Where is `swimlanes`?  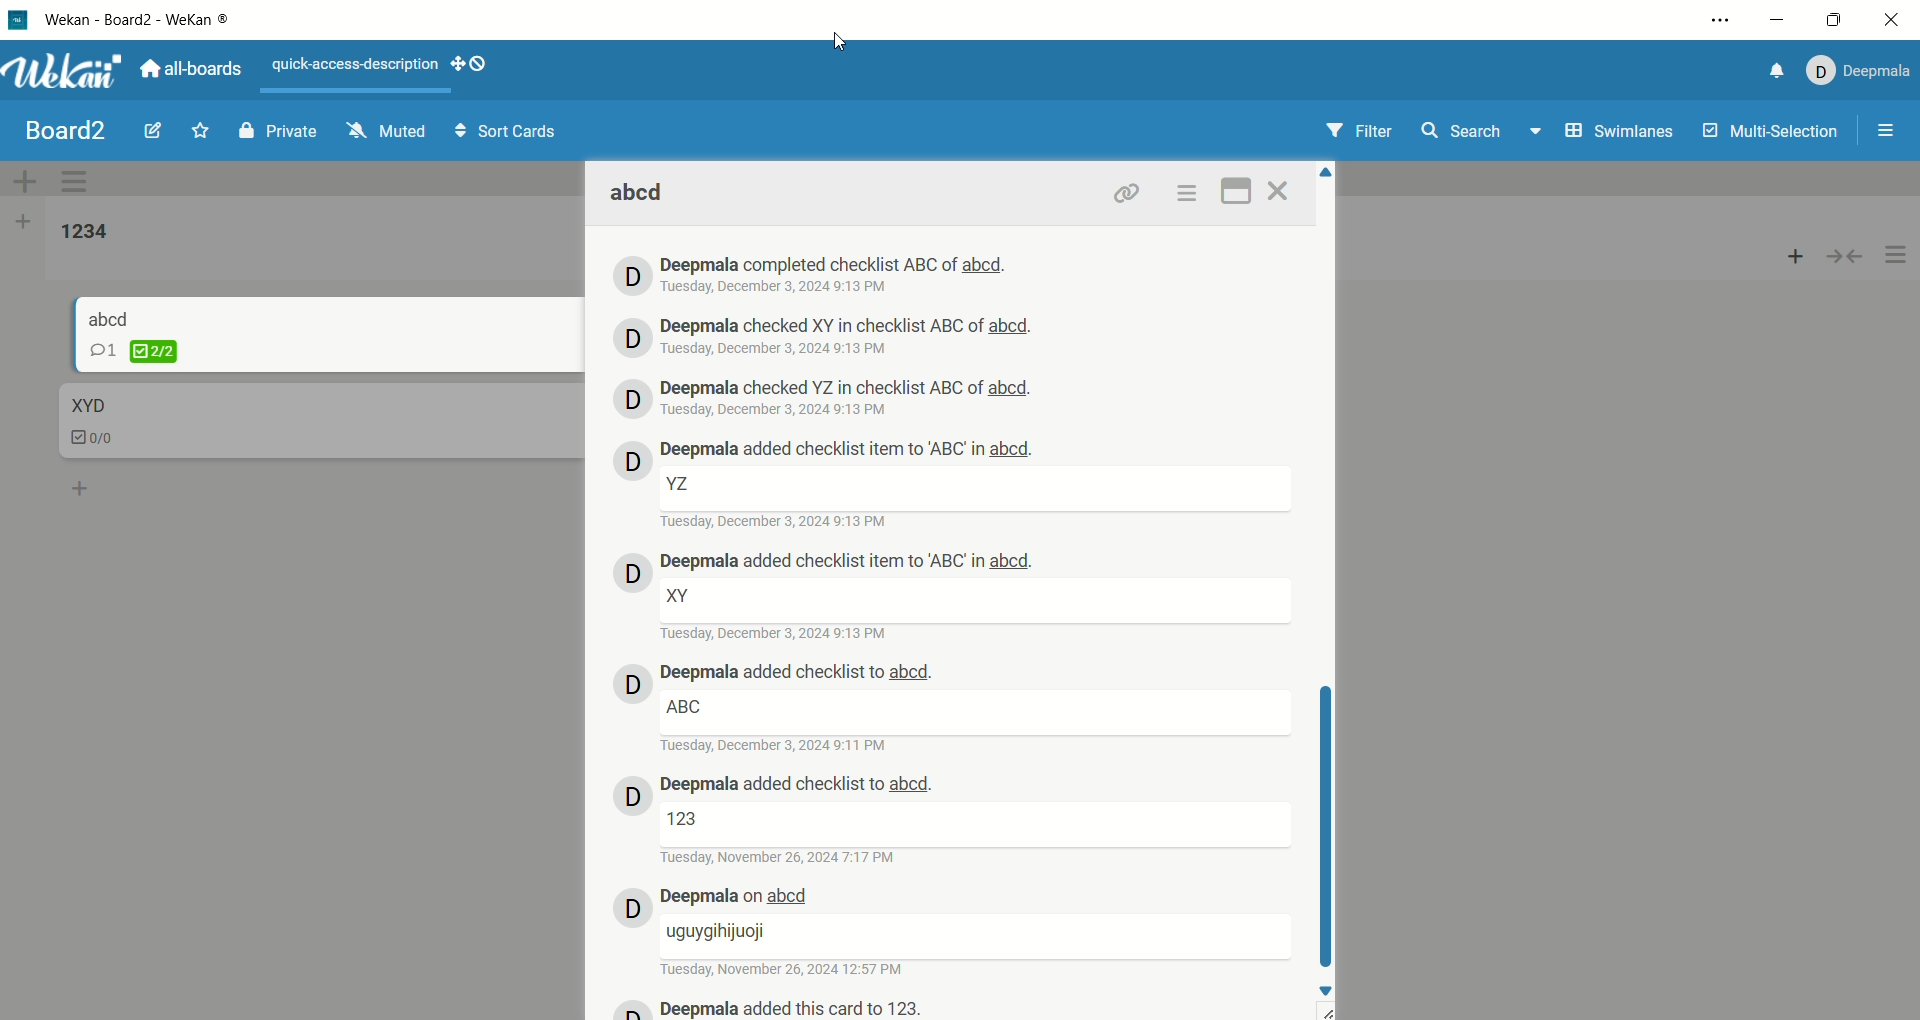
swimlanes is located at coordinates (1622, 134).